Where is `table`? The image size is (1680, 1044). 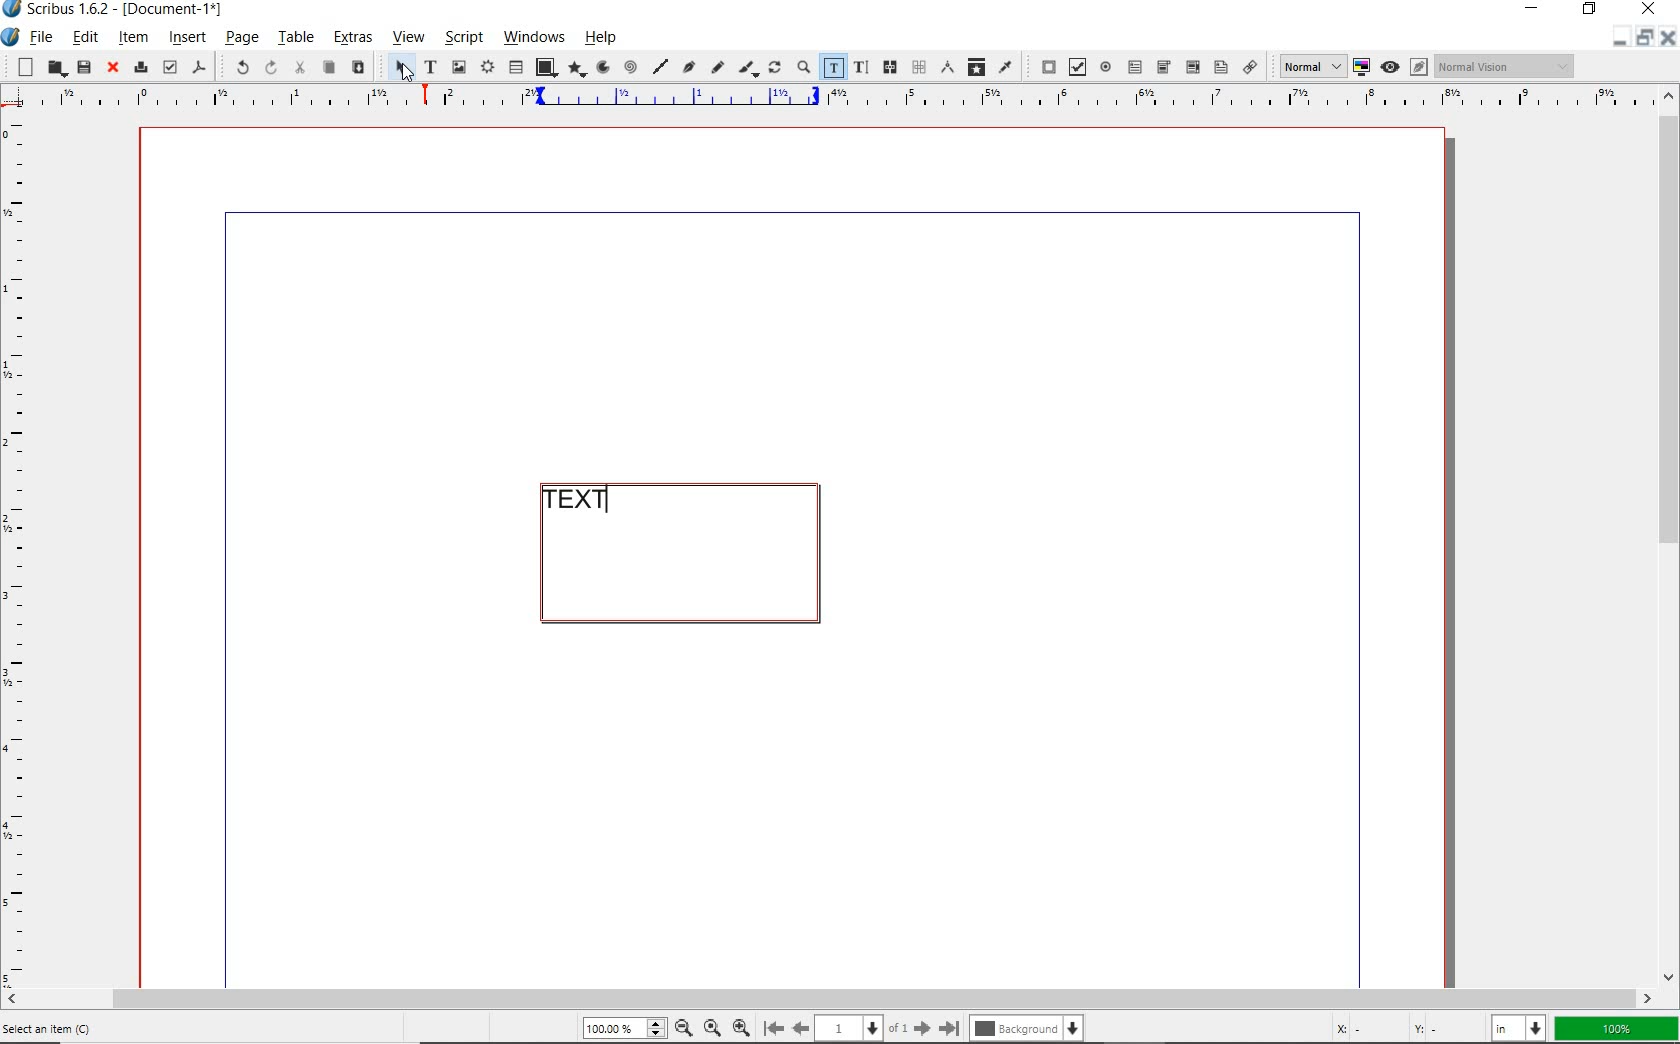 table is located at coordinates (296, 39).